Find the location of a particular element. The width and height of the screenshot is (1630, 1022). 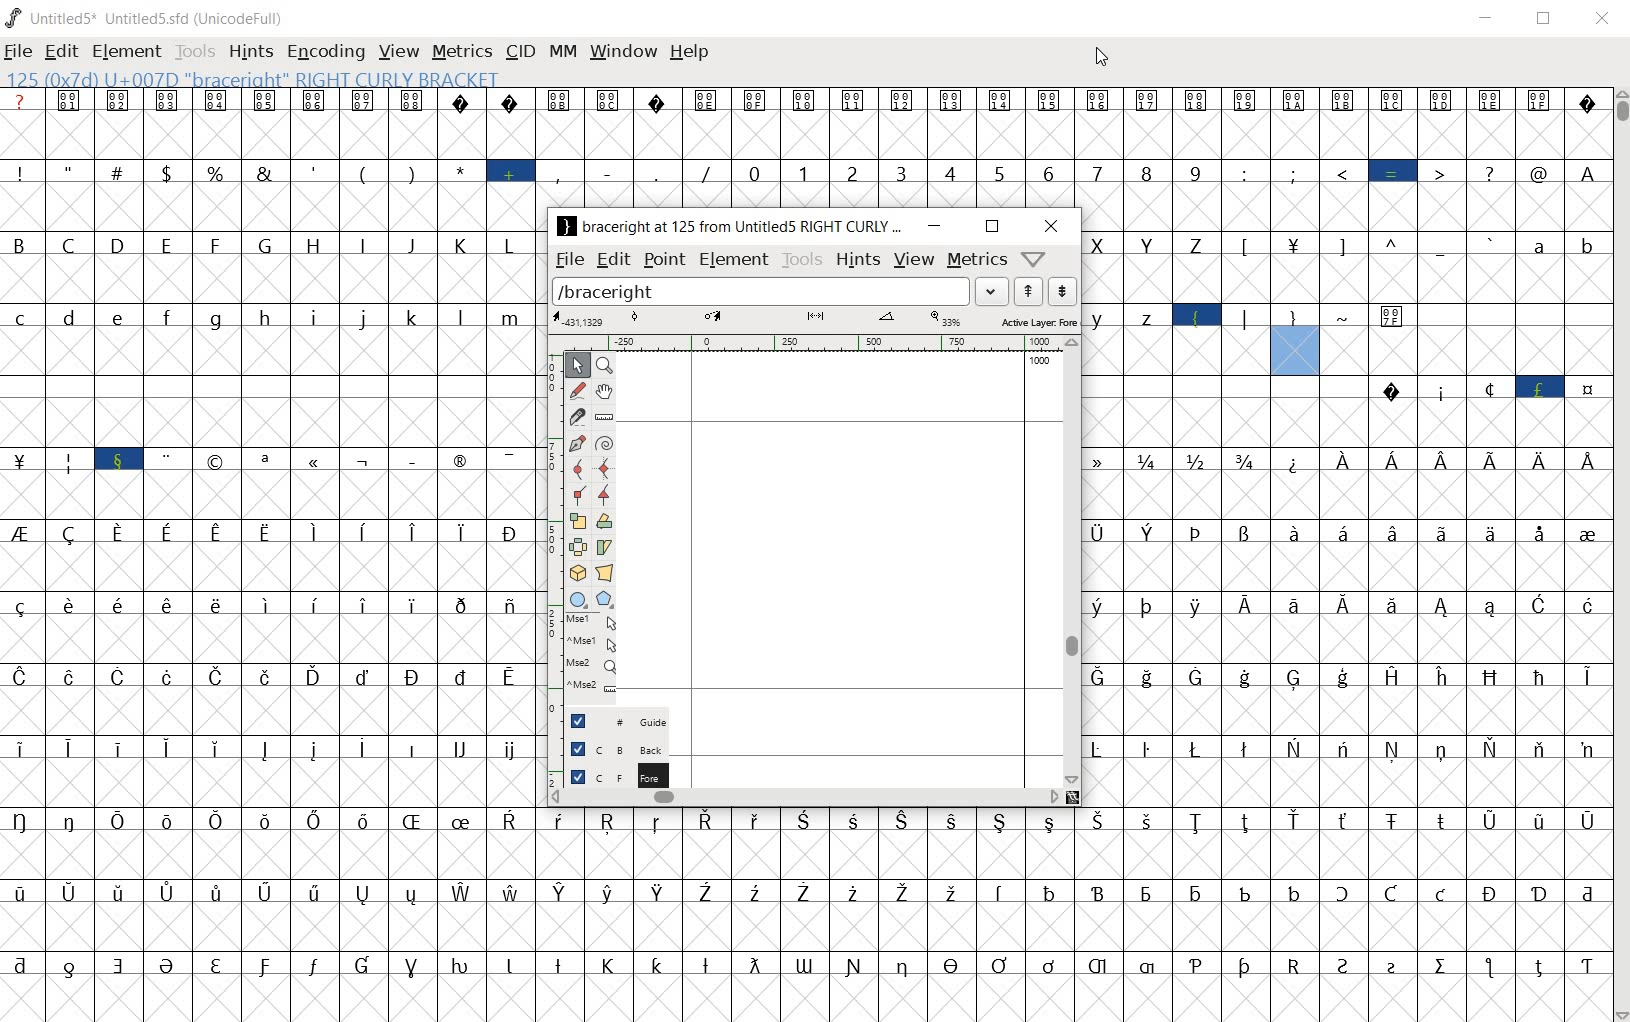

polygon or star is located at coordinates (606, 599).